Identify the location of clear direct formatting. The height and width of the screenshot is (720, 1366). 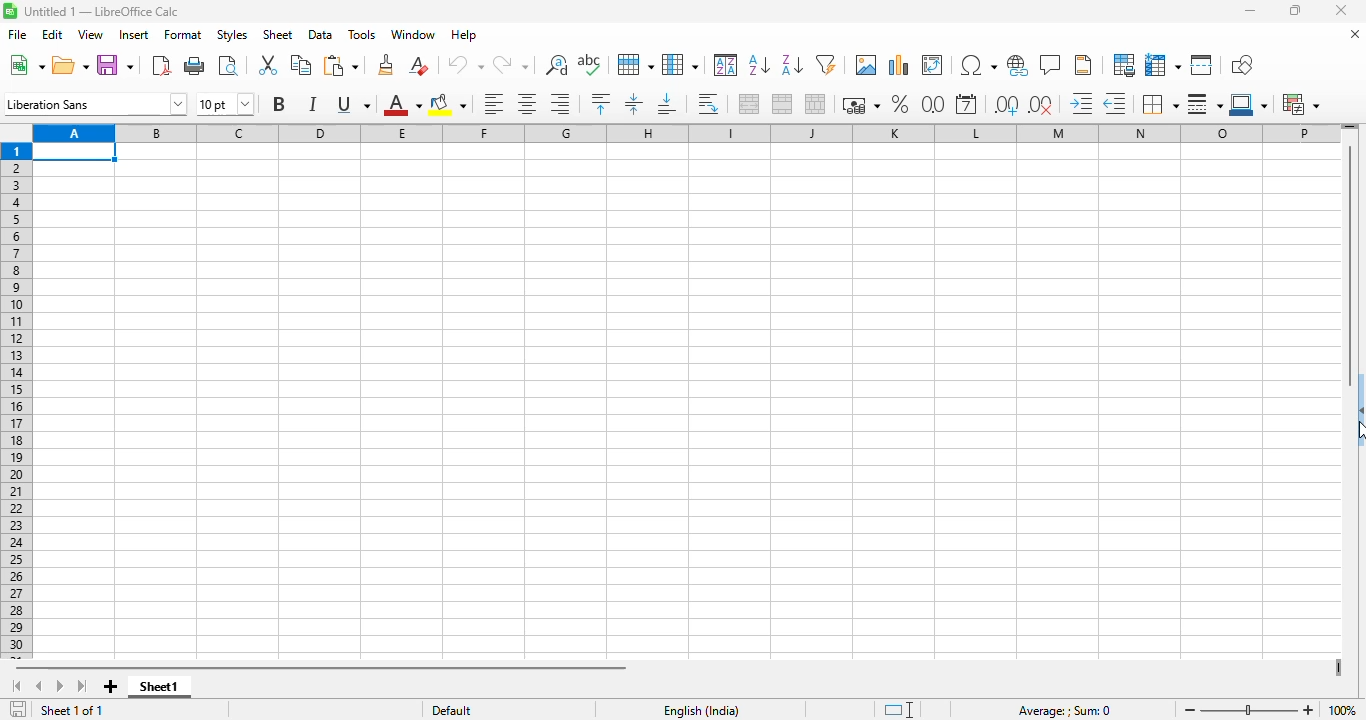
(418, 64).